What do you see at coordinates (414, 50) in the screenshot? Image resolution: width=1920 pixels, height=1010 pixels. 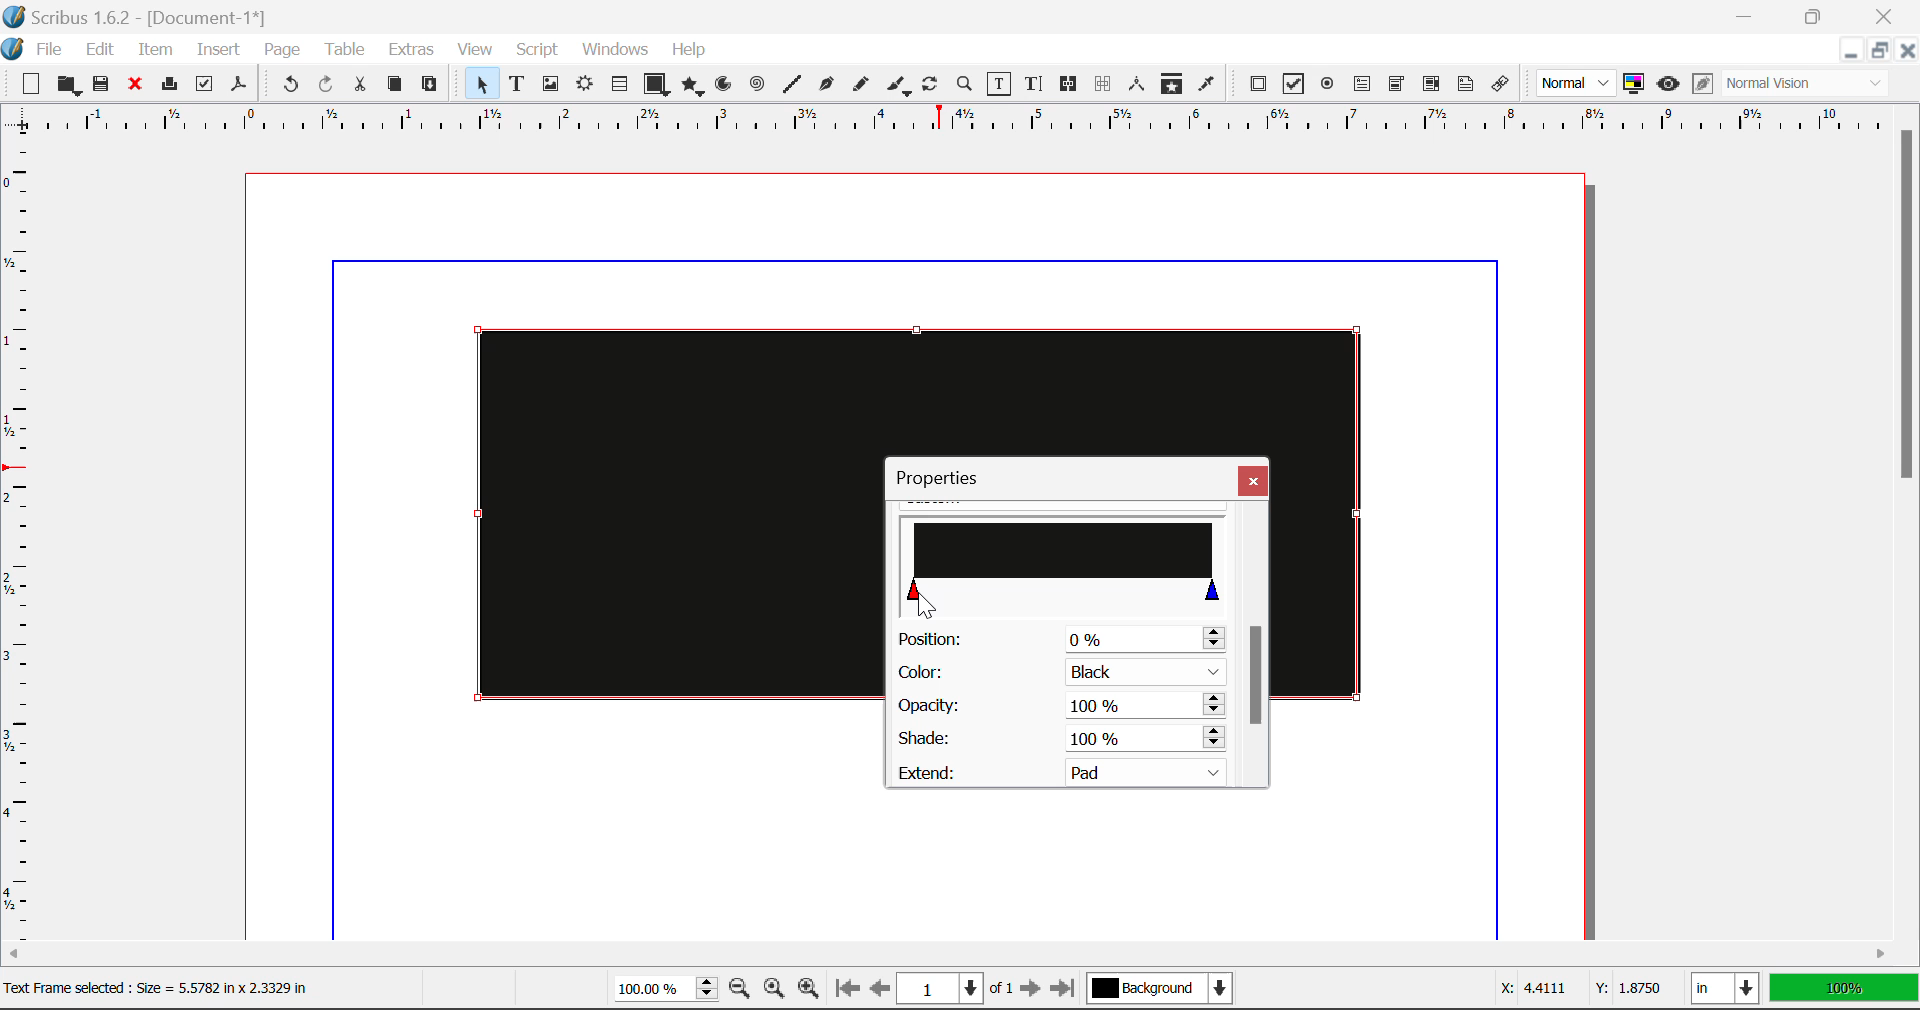 I see `Extras` at bounding box center [414, 50].